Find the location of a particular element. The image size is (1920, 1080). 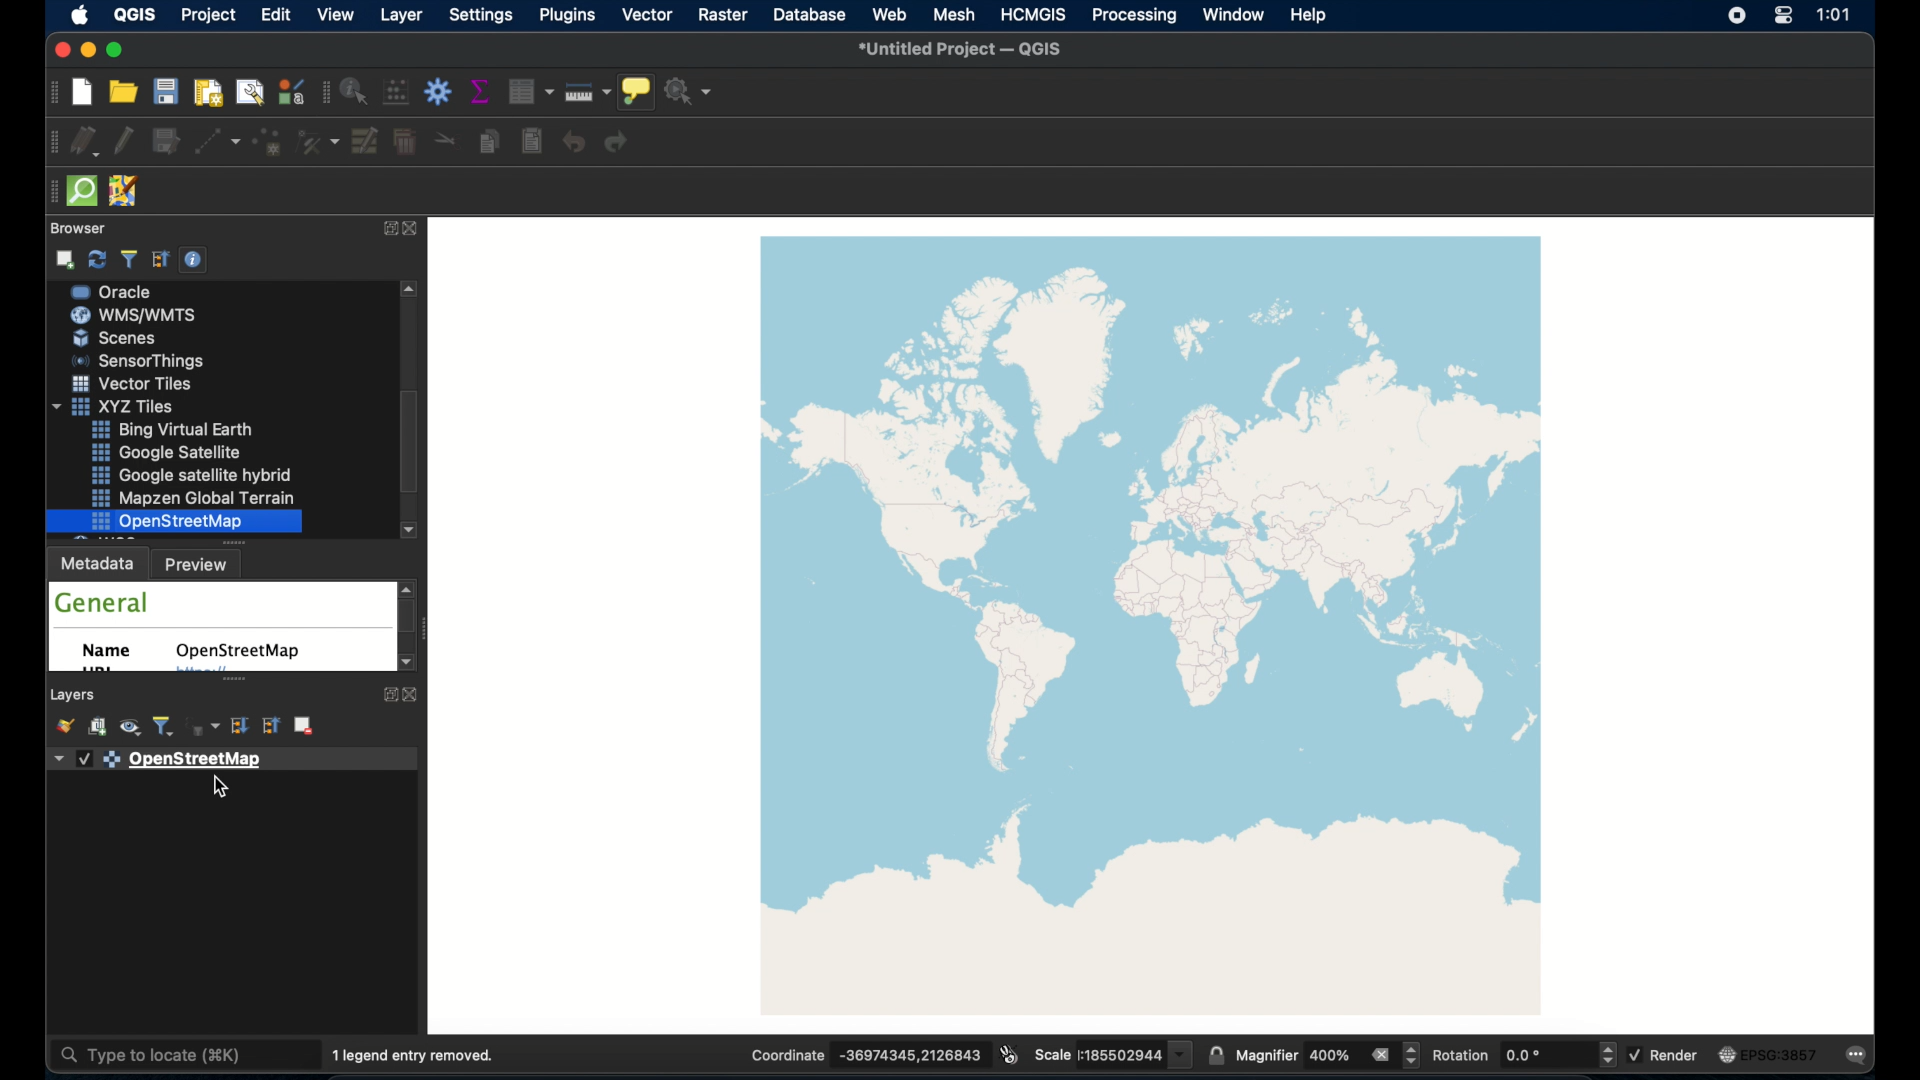

redo is located at coordinates (619, 144).